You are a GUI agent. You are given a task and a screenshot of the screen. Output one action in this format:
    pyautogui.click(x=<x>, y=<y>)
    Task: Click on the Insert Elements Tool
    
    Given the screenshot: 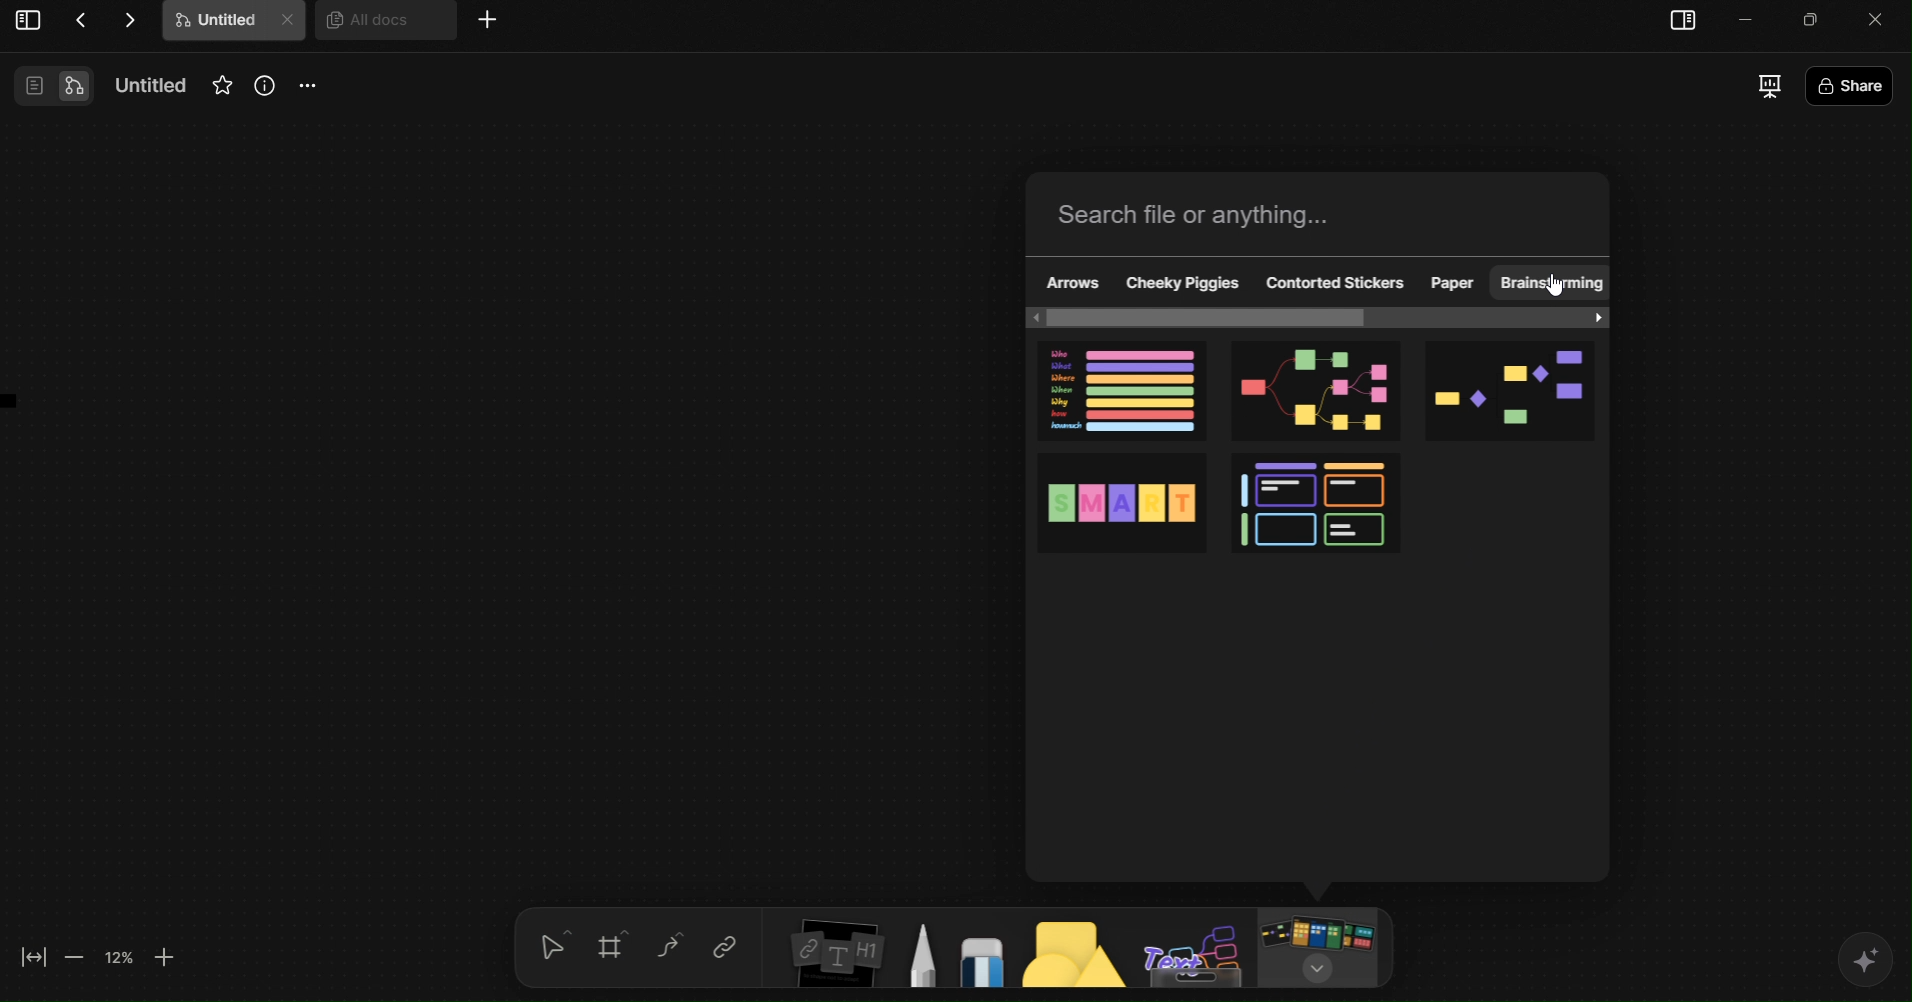 What is the action you would take?
    pyautogui.click(x=833, y=957)
    